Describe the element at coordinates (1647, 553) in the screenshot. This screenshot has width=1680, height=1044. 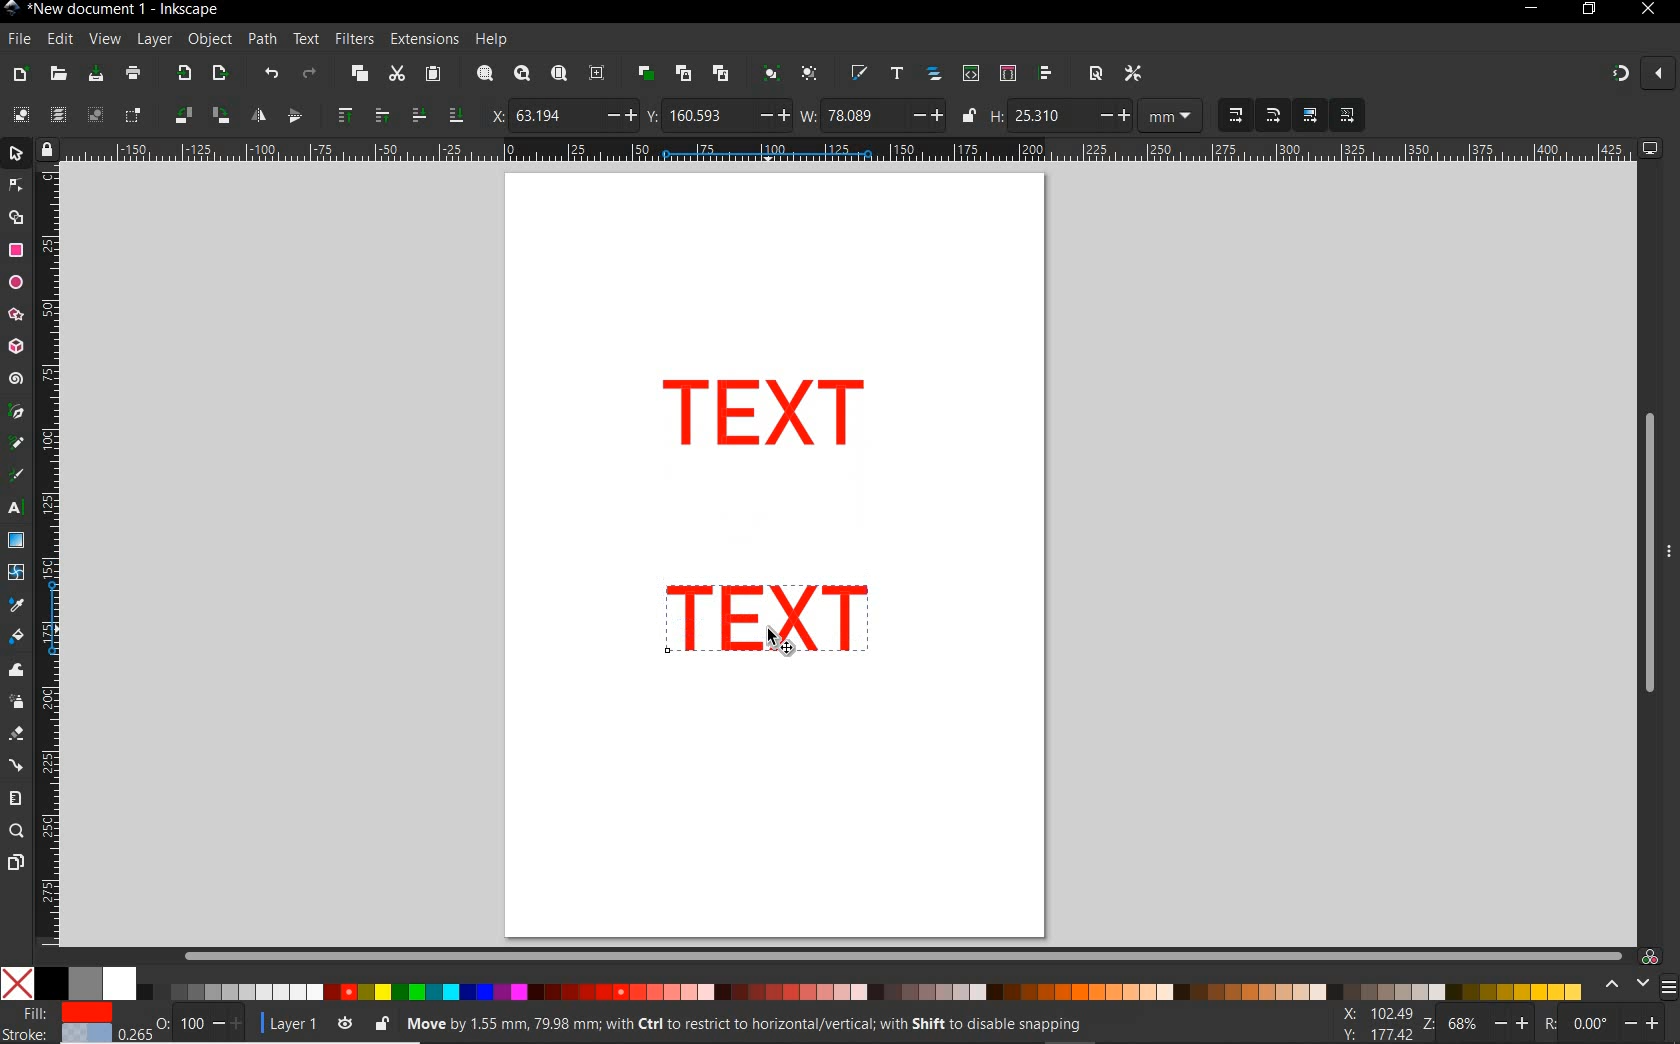
I see `scrollbar` at that location.